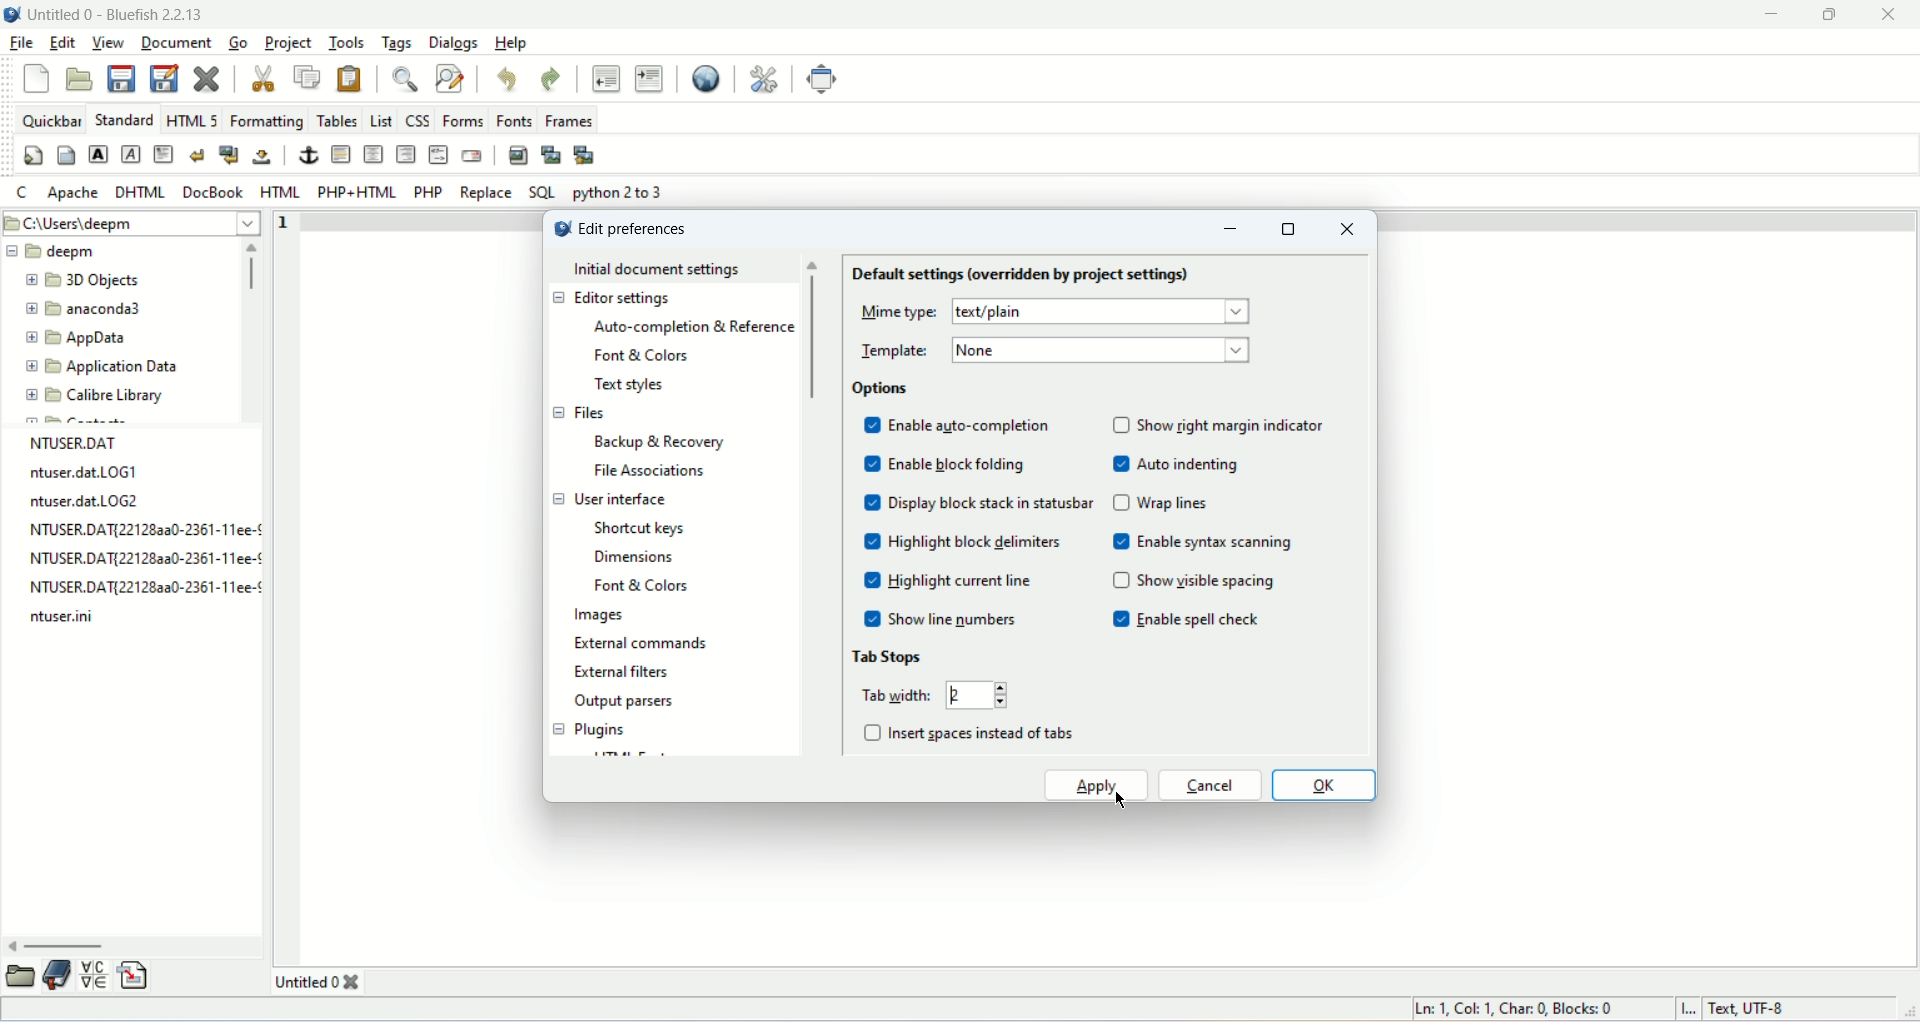 Image resolution: width=1920 pixels, height=1022 pixels. I want to click on minimize, so click(1231, 230).